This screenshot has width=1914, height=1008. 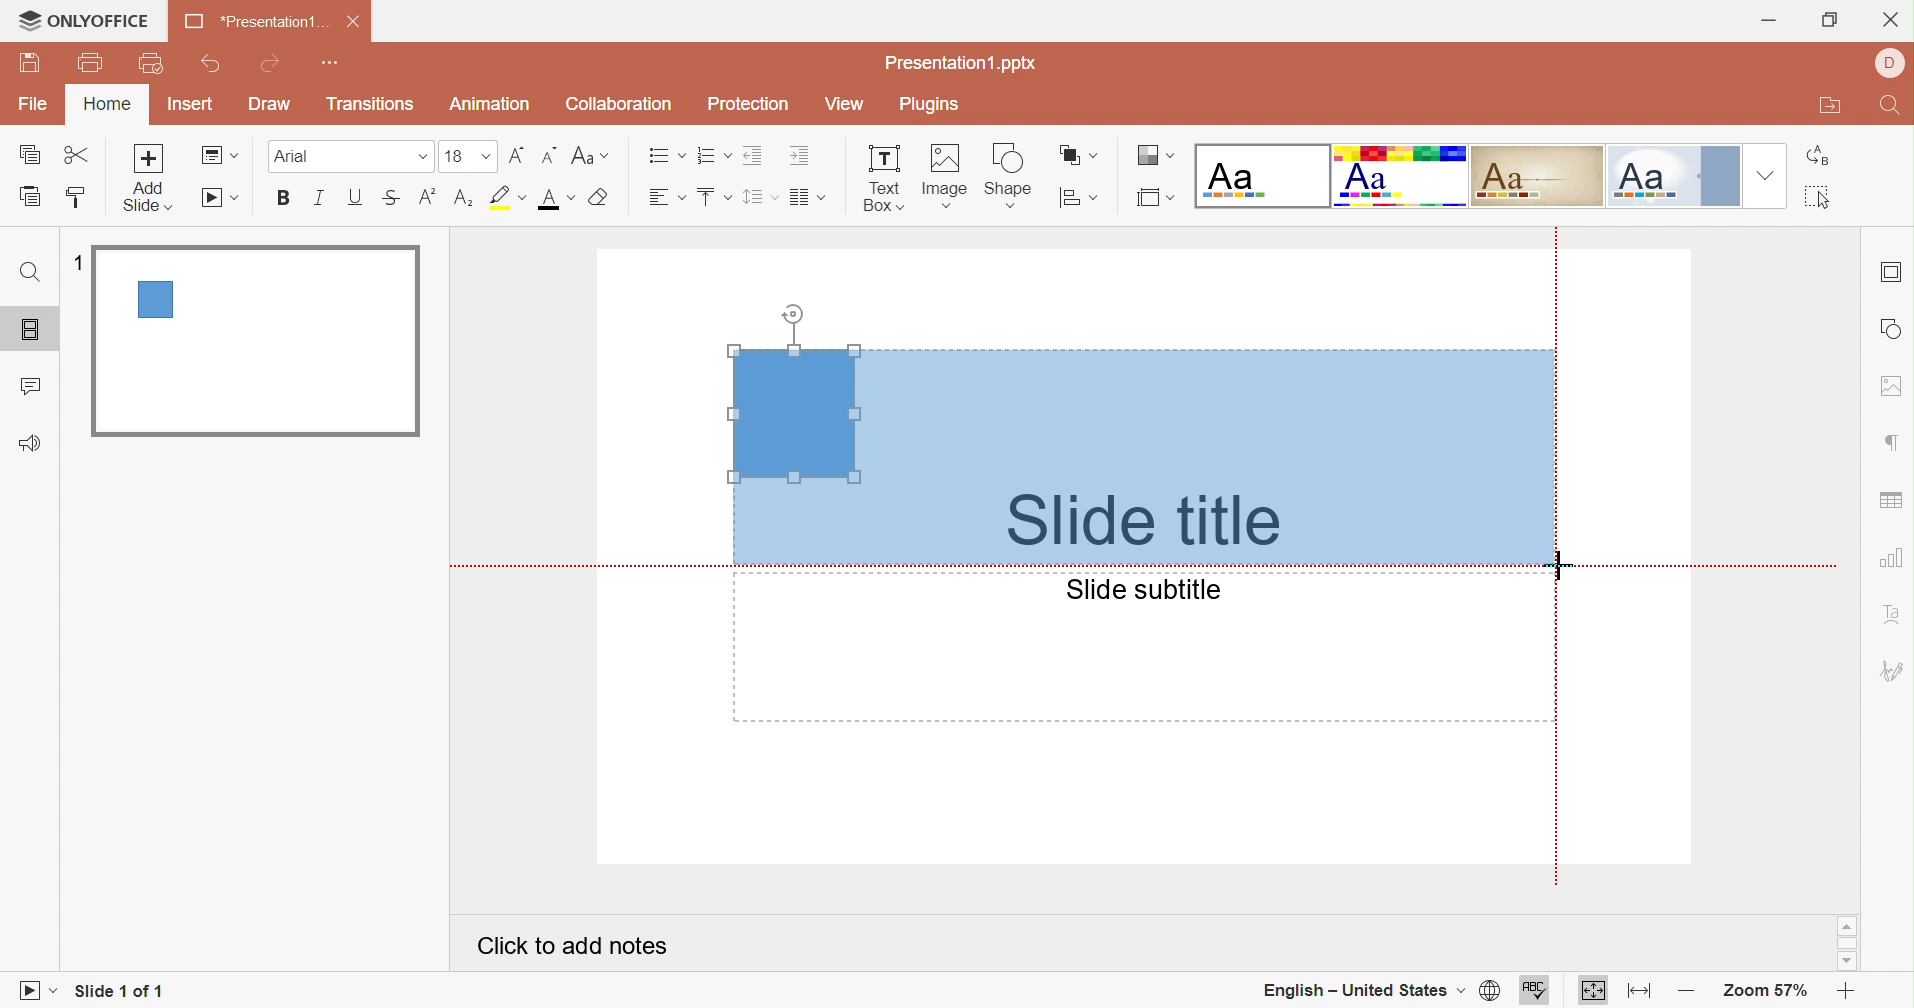 What do you see at coordinates (1689, 993) in the screenshot?
I see `Zoom out` at bounding box center [1689, 993].